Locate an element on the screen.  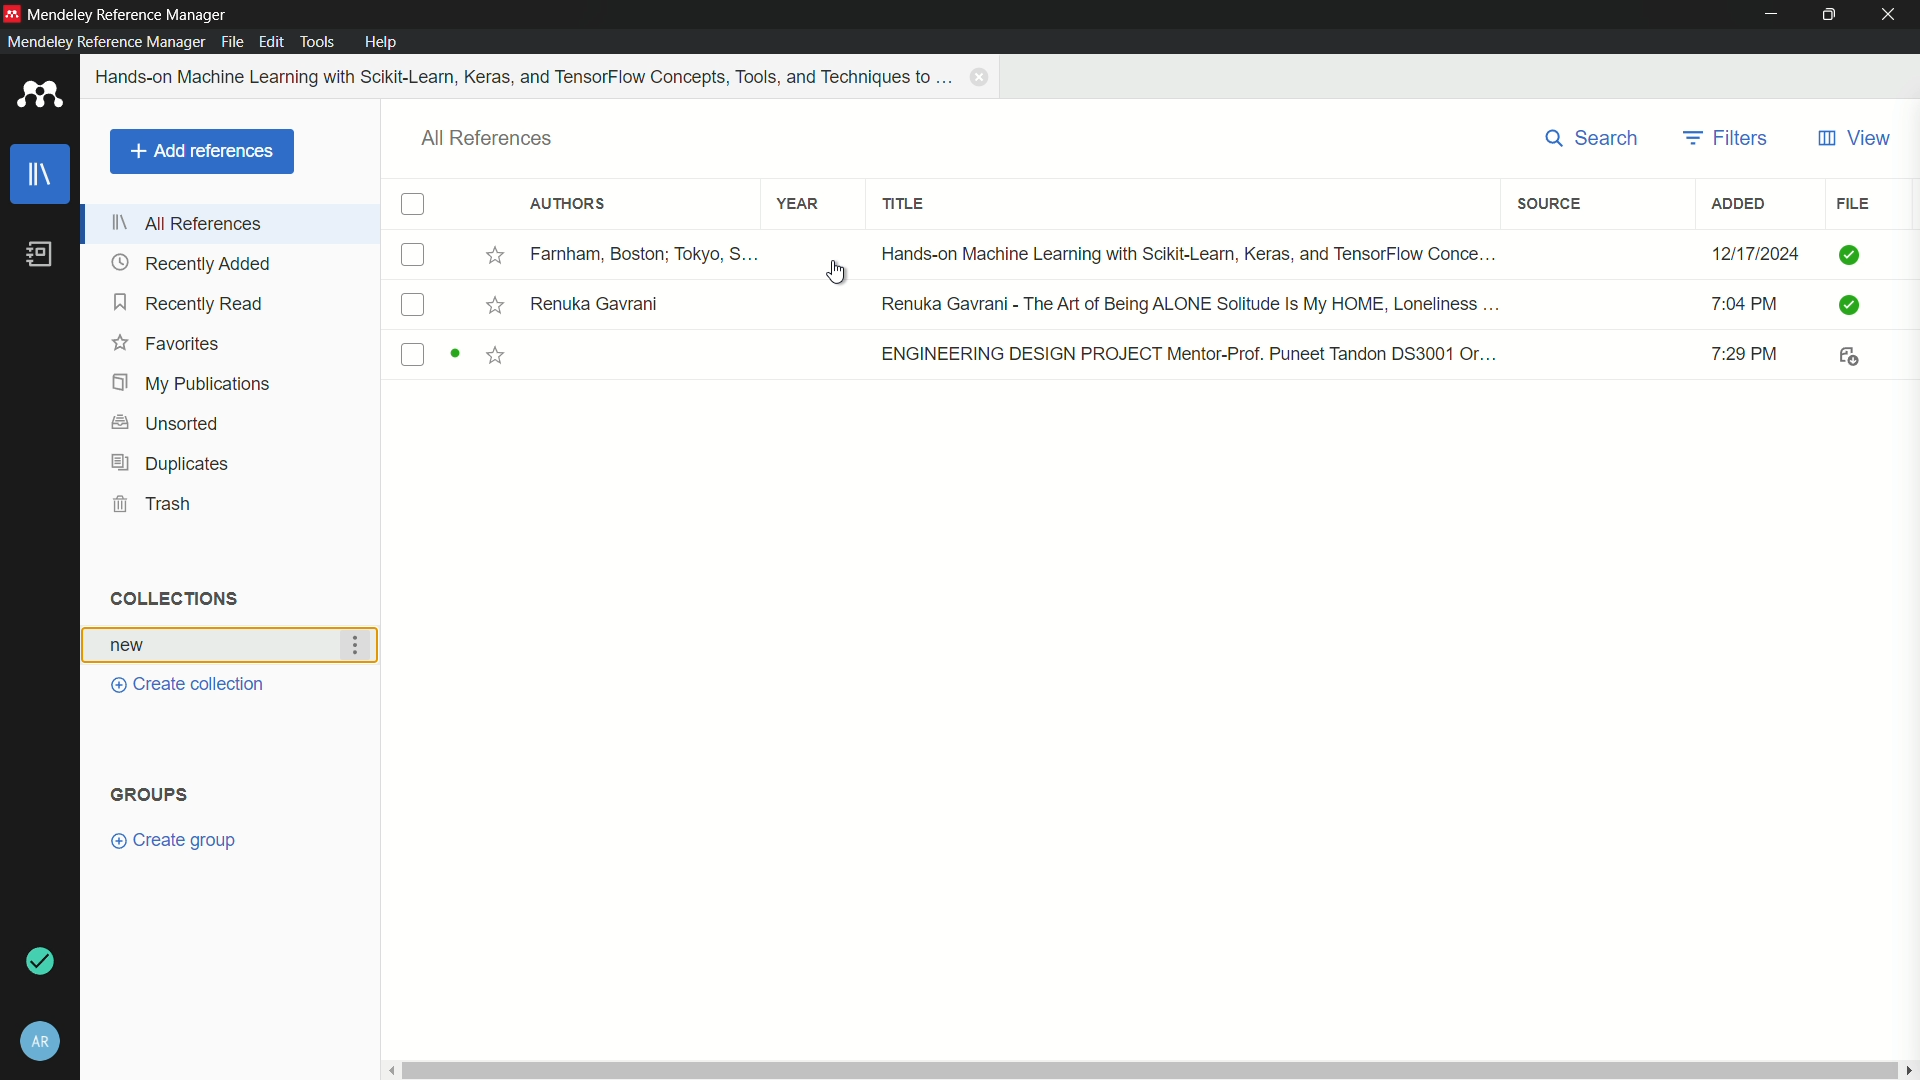
groups is located at coordinates (146, 795).